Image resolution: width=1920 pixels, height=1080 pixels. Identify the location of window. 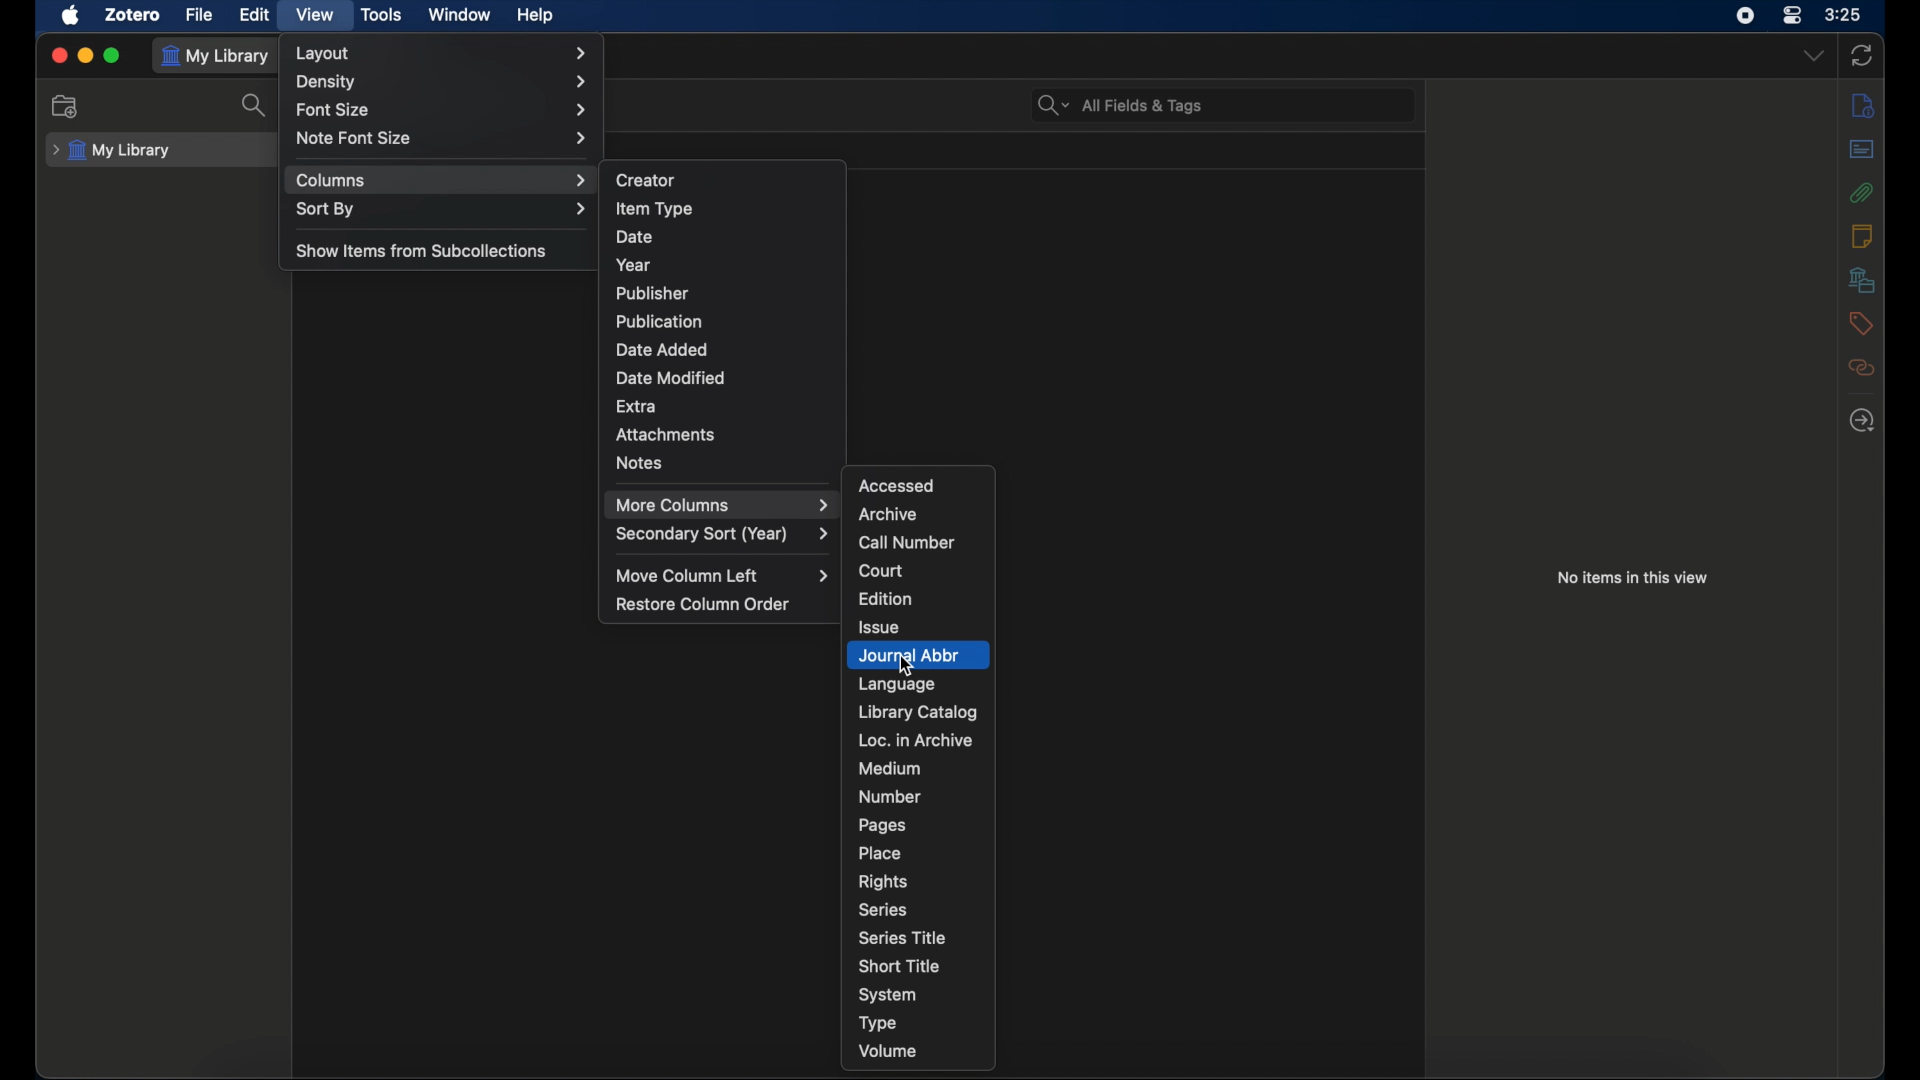
(458, 15).